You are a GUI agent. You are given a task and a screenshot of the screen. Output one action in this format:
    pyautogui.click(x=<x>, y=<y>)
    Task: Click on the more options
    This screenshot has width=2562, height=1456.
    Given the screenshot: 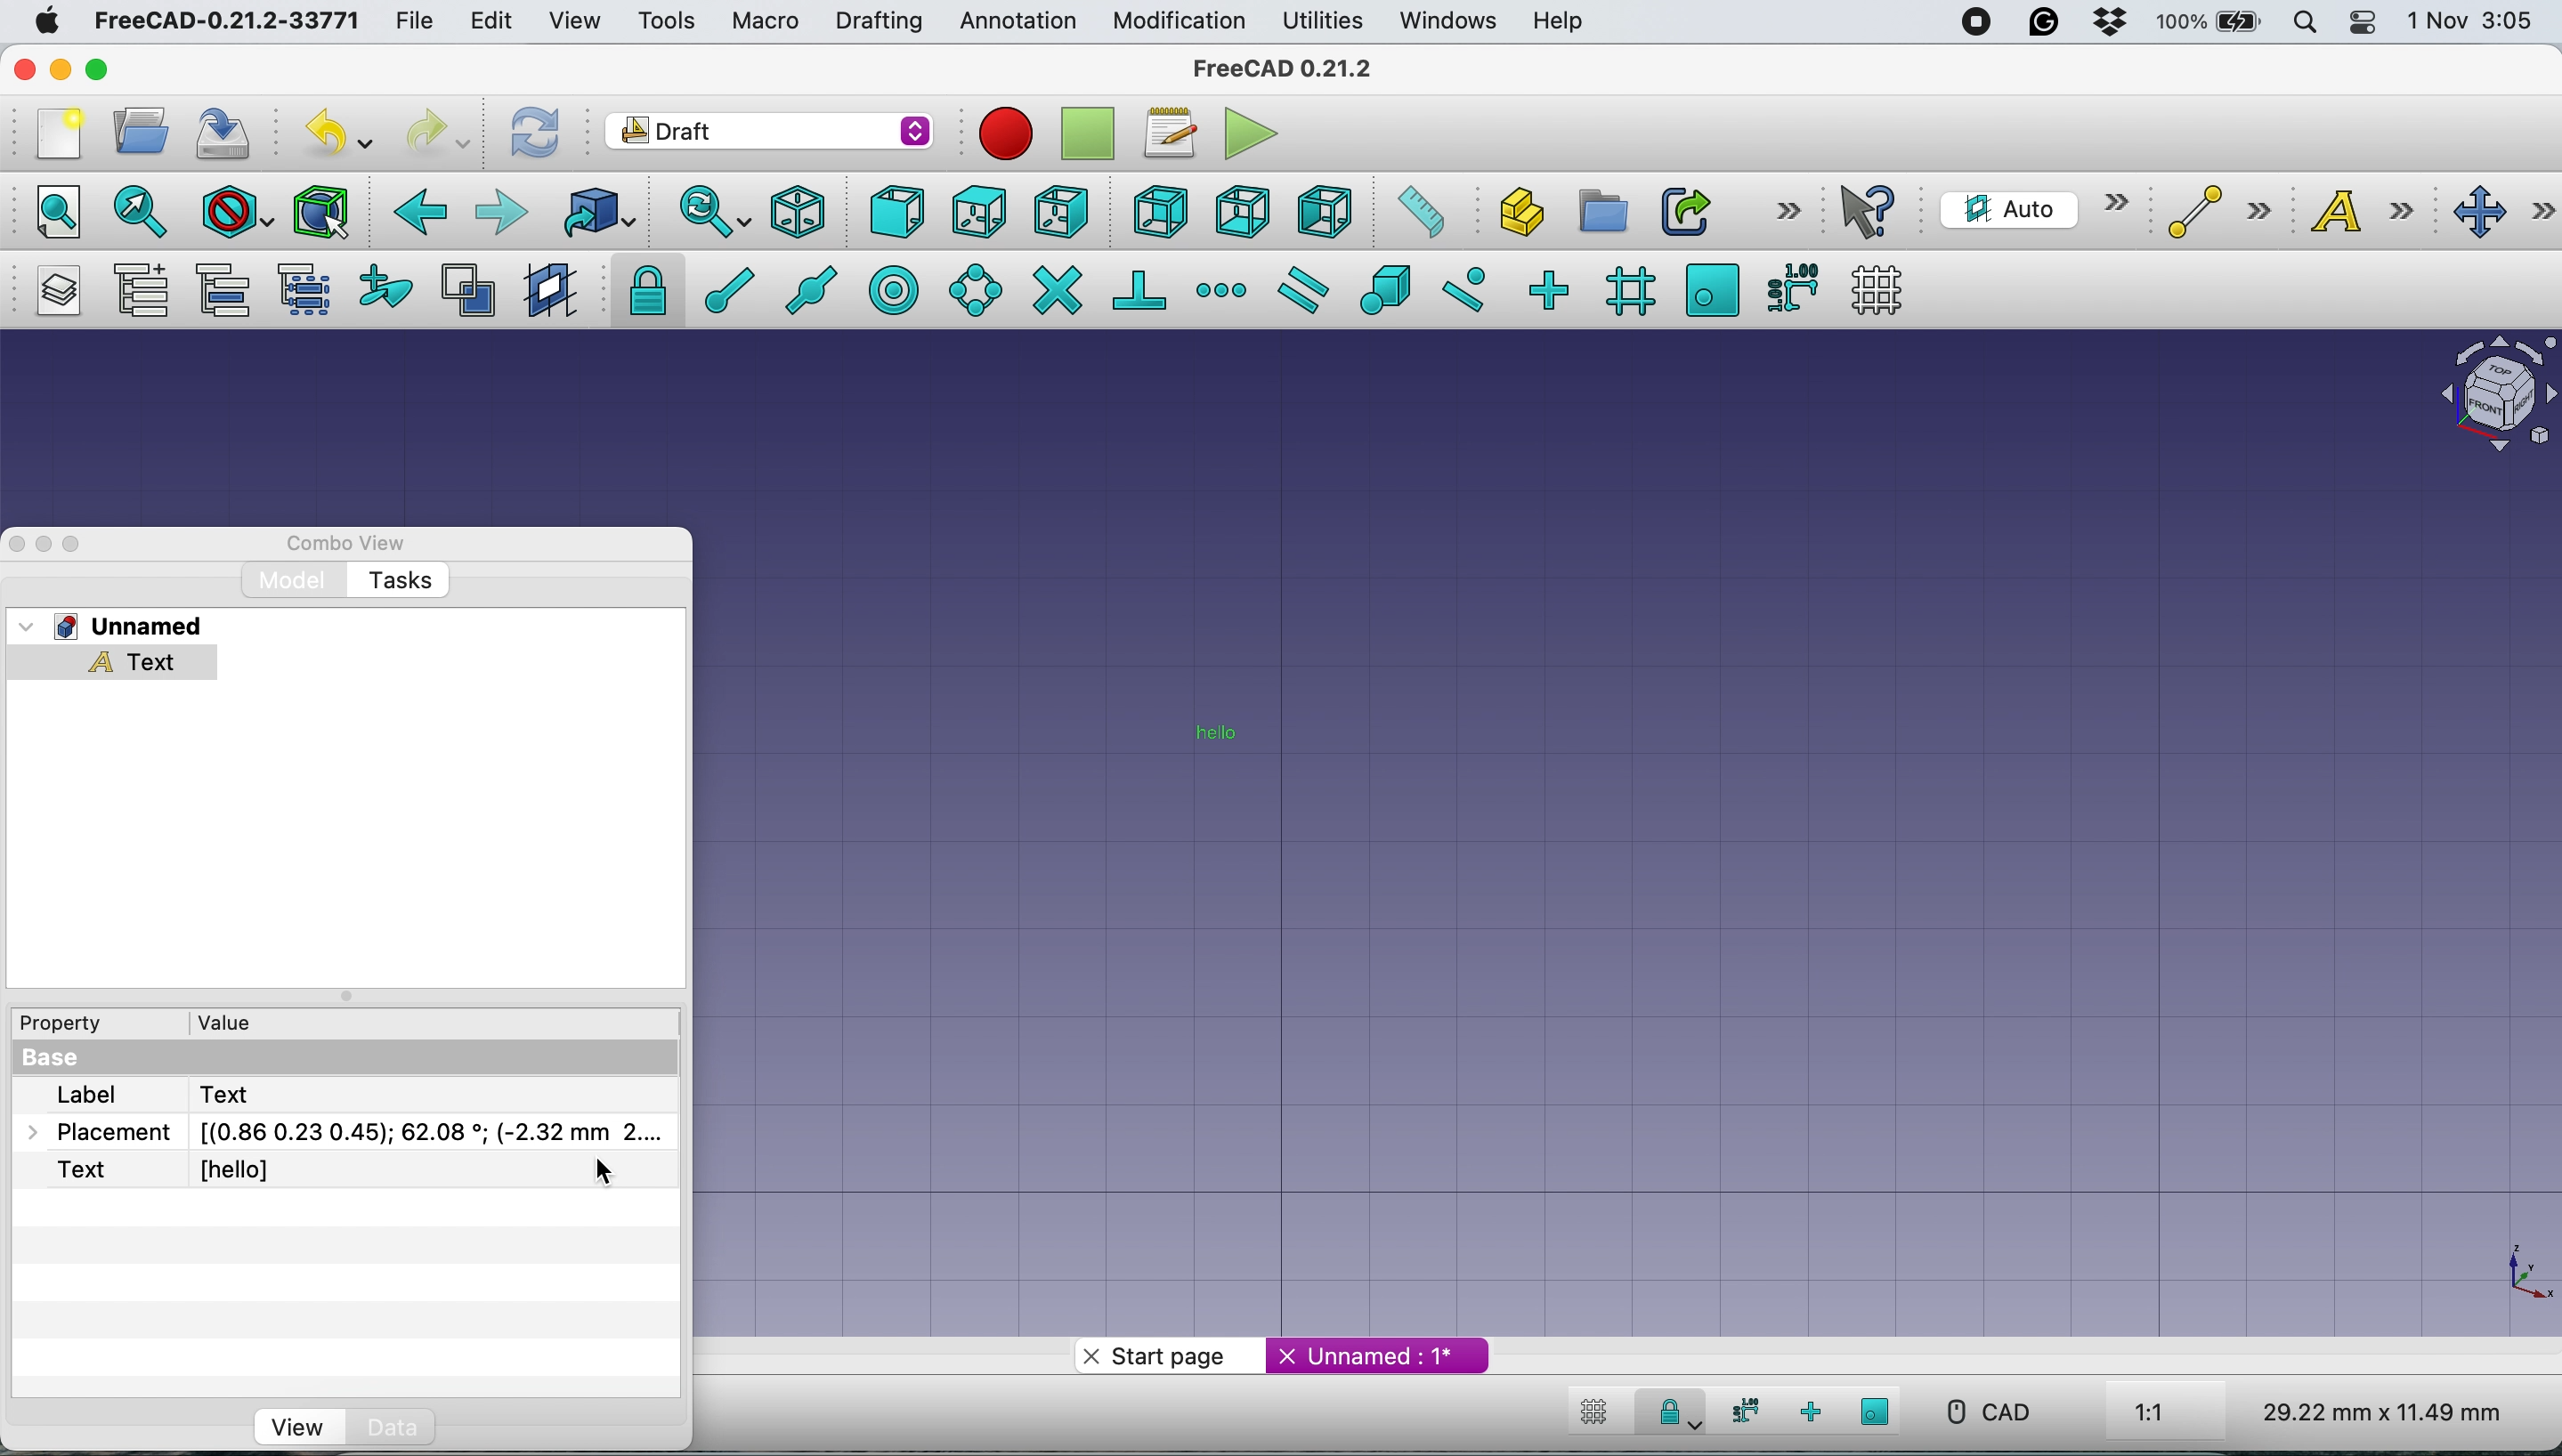 What is the action you would take?
    pyautogui.click(x=1791, y=209)
    